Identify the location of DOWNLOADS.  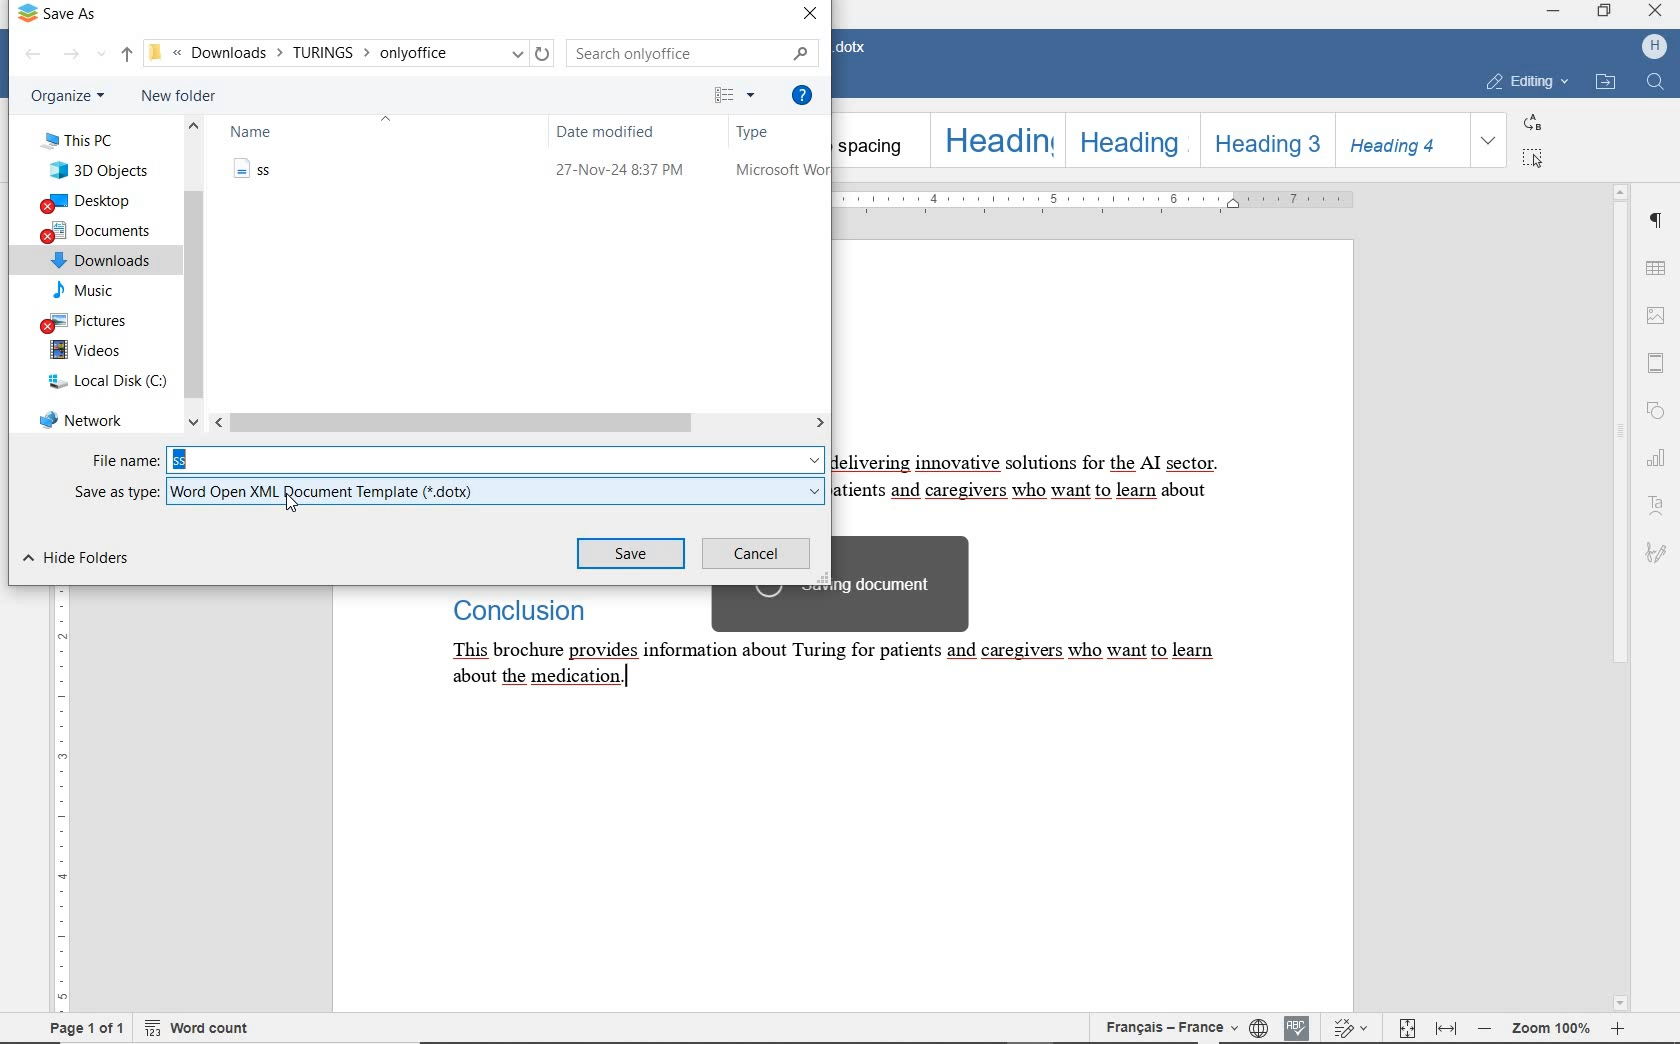
(99, 261).